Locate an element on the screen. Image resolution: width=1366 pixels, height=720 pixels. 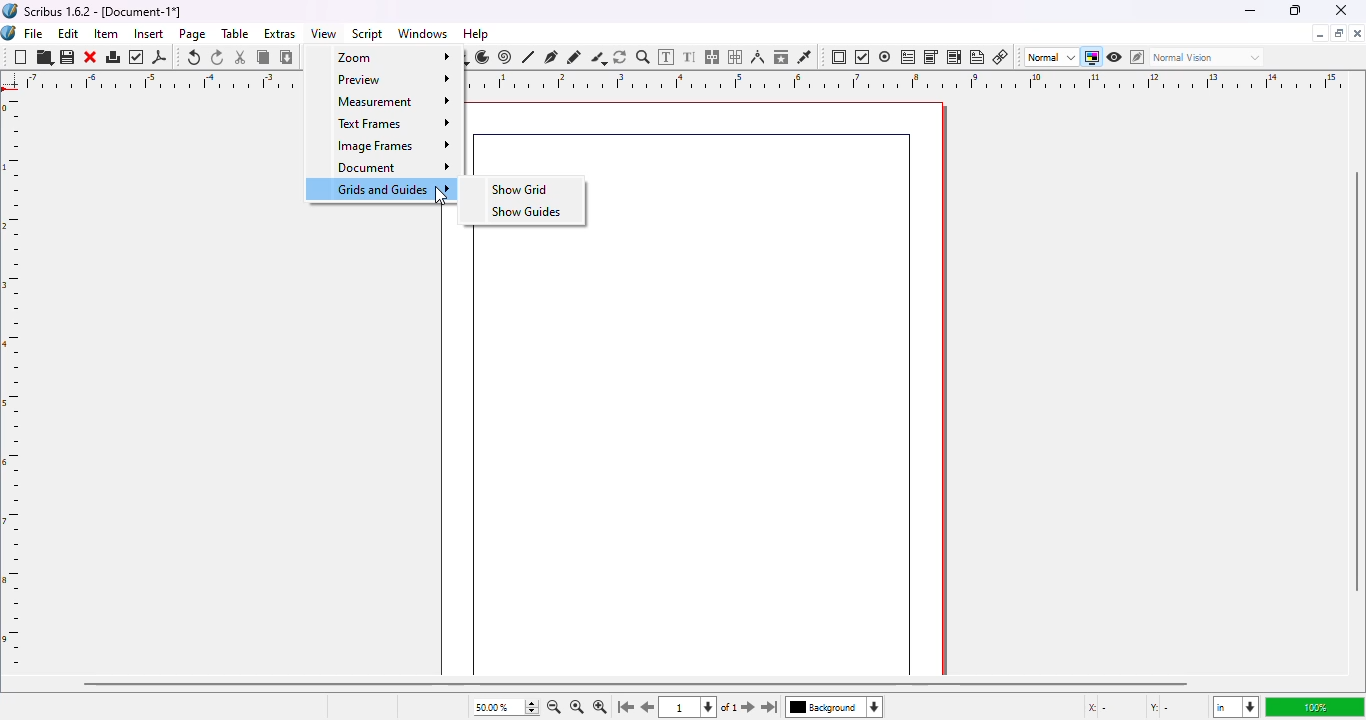
extras is located at coordinates (280, 33).